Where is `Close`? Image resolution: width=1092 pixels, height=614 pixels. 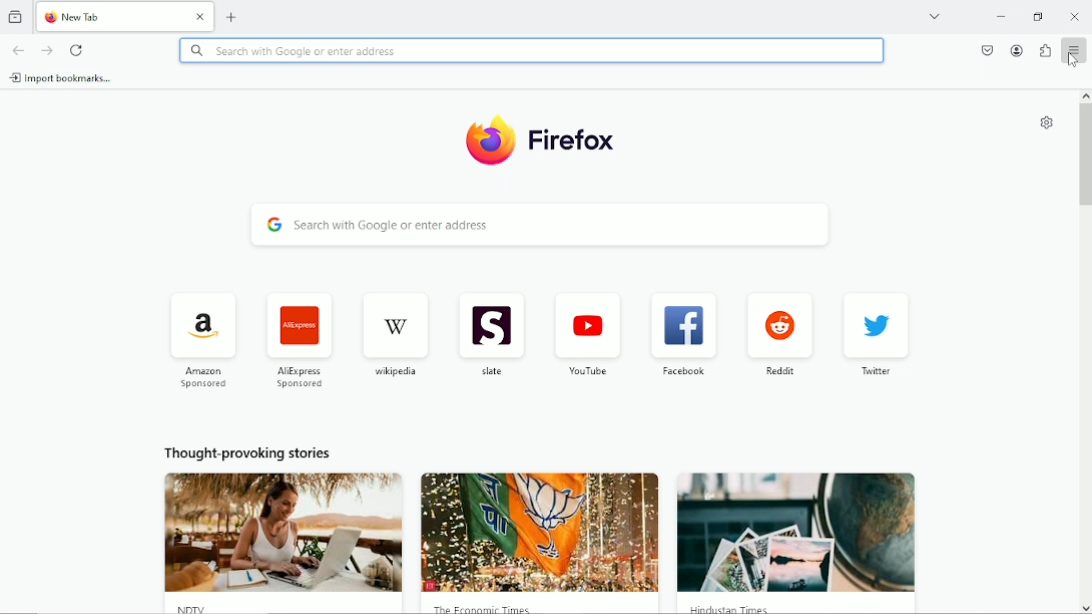
Close is located at coordinates (201, 16).